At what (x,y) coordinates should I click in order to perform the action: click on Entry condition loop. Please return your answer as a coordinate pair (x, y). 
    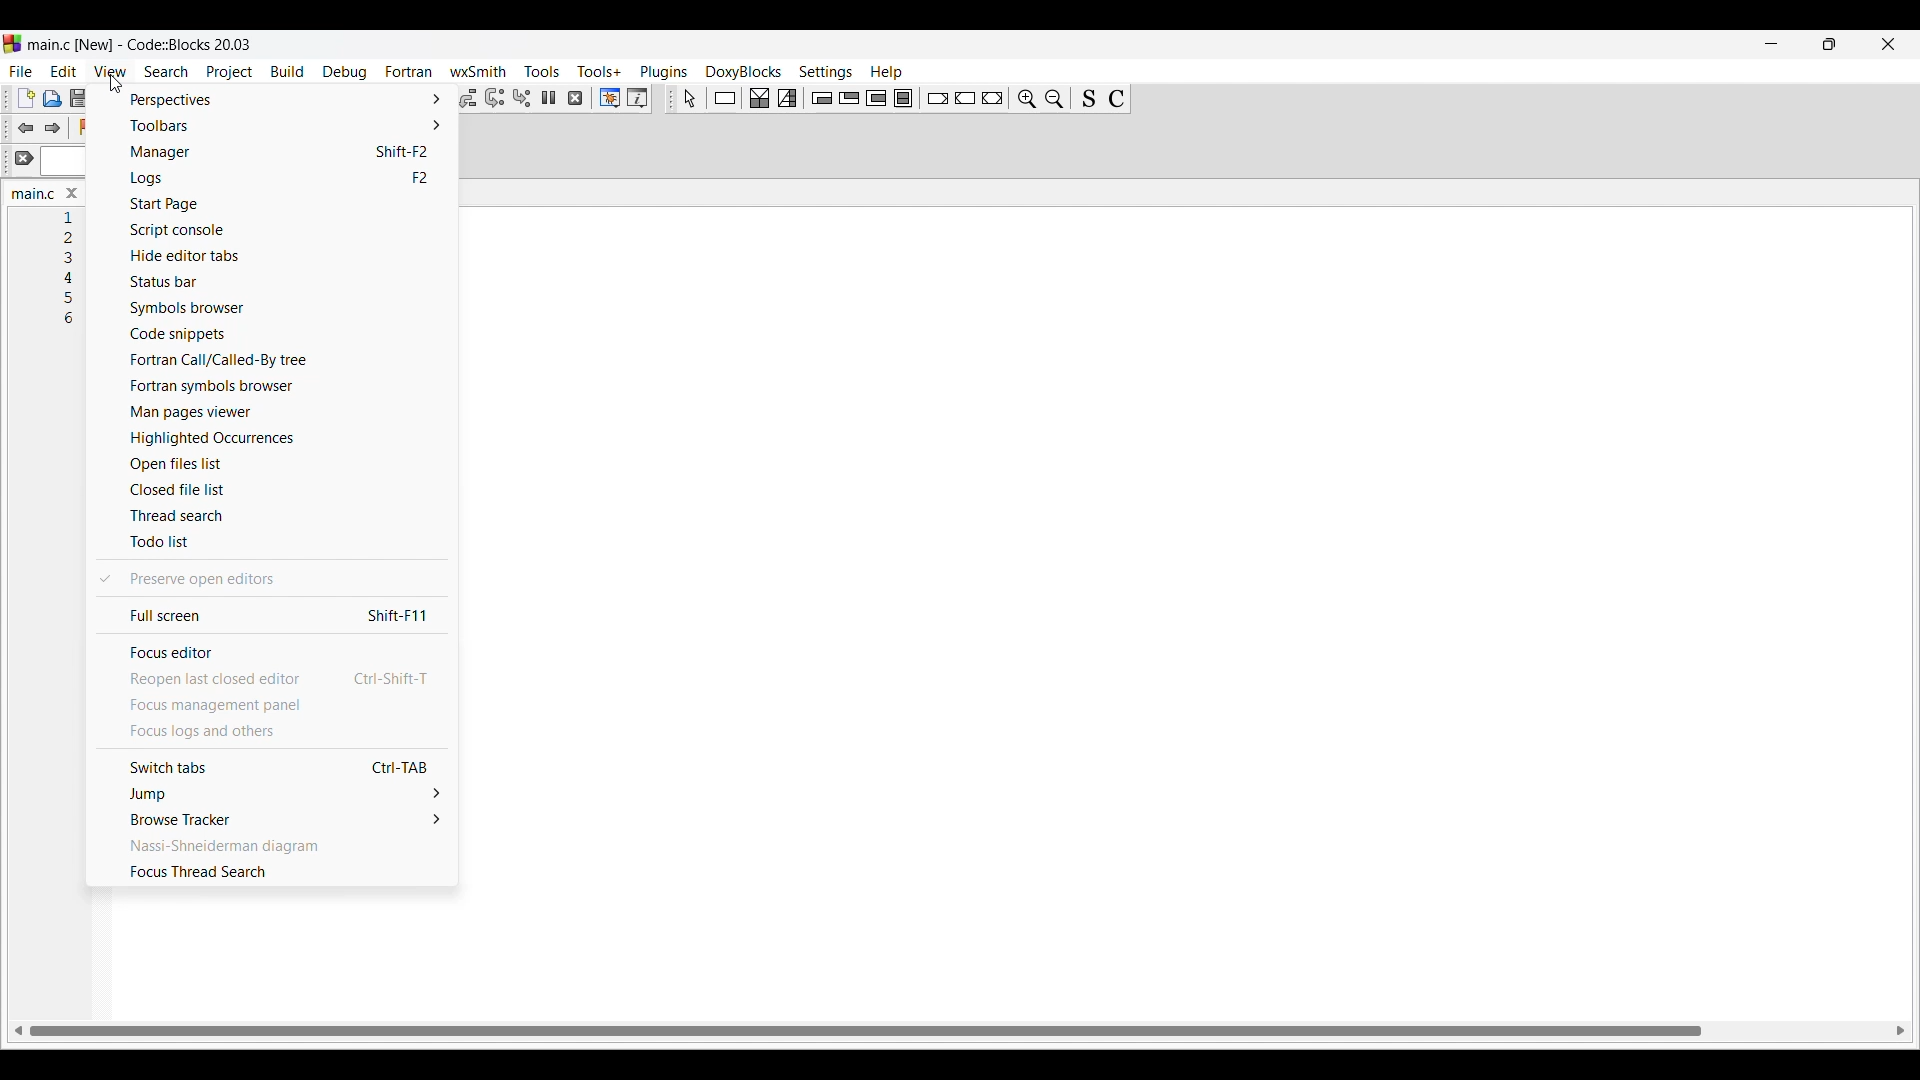
    Looking at the image, I should click on (823, 98).